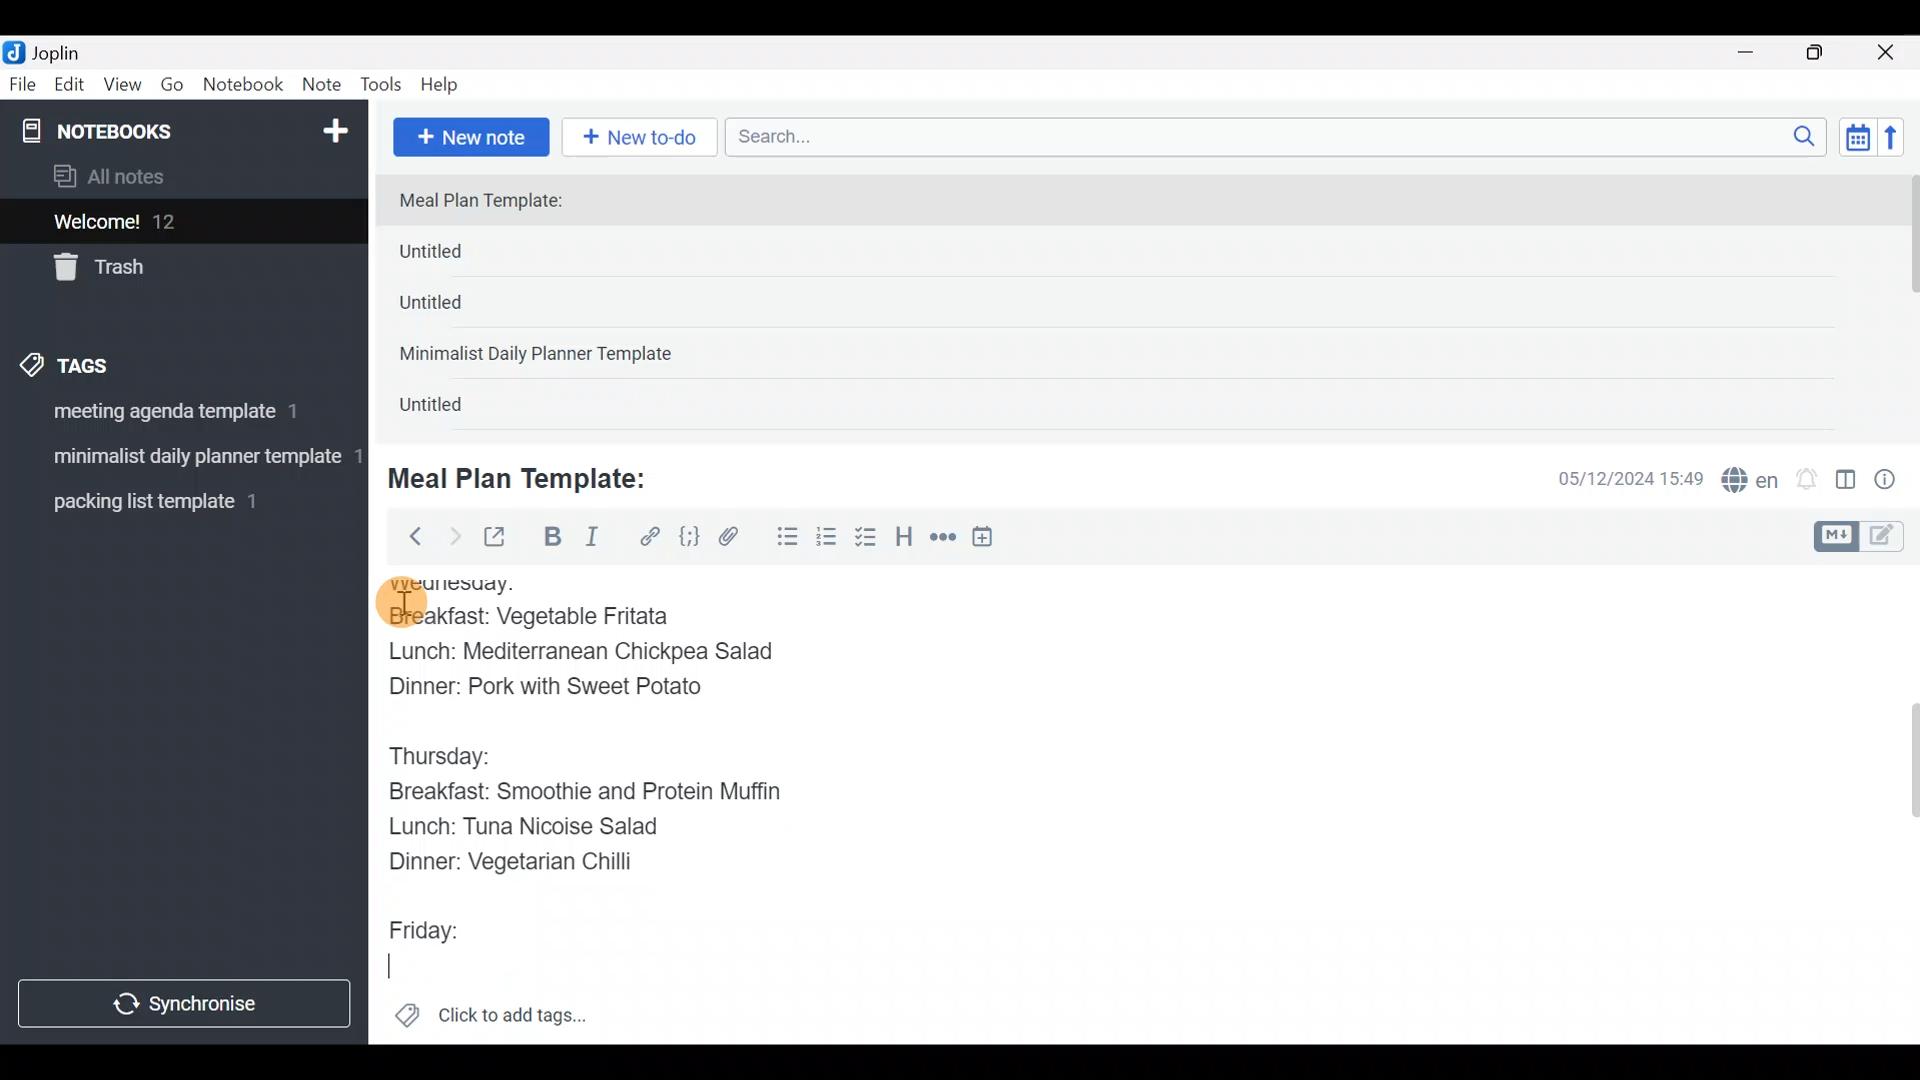 This screenshot has width=1920, height=1080. I want to click on New, so click(334, 127).